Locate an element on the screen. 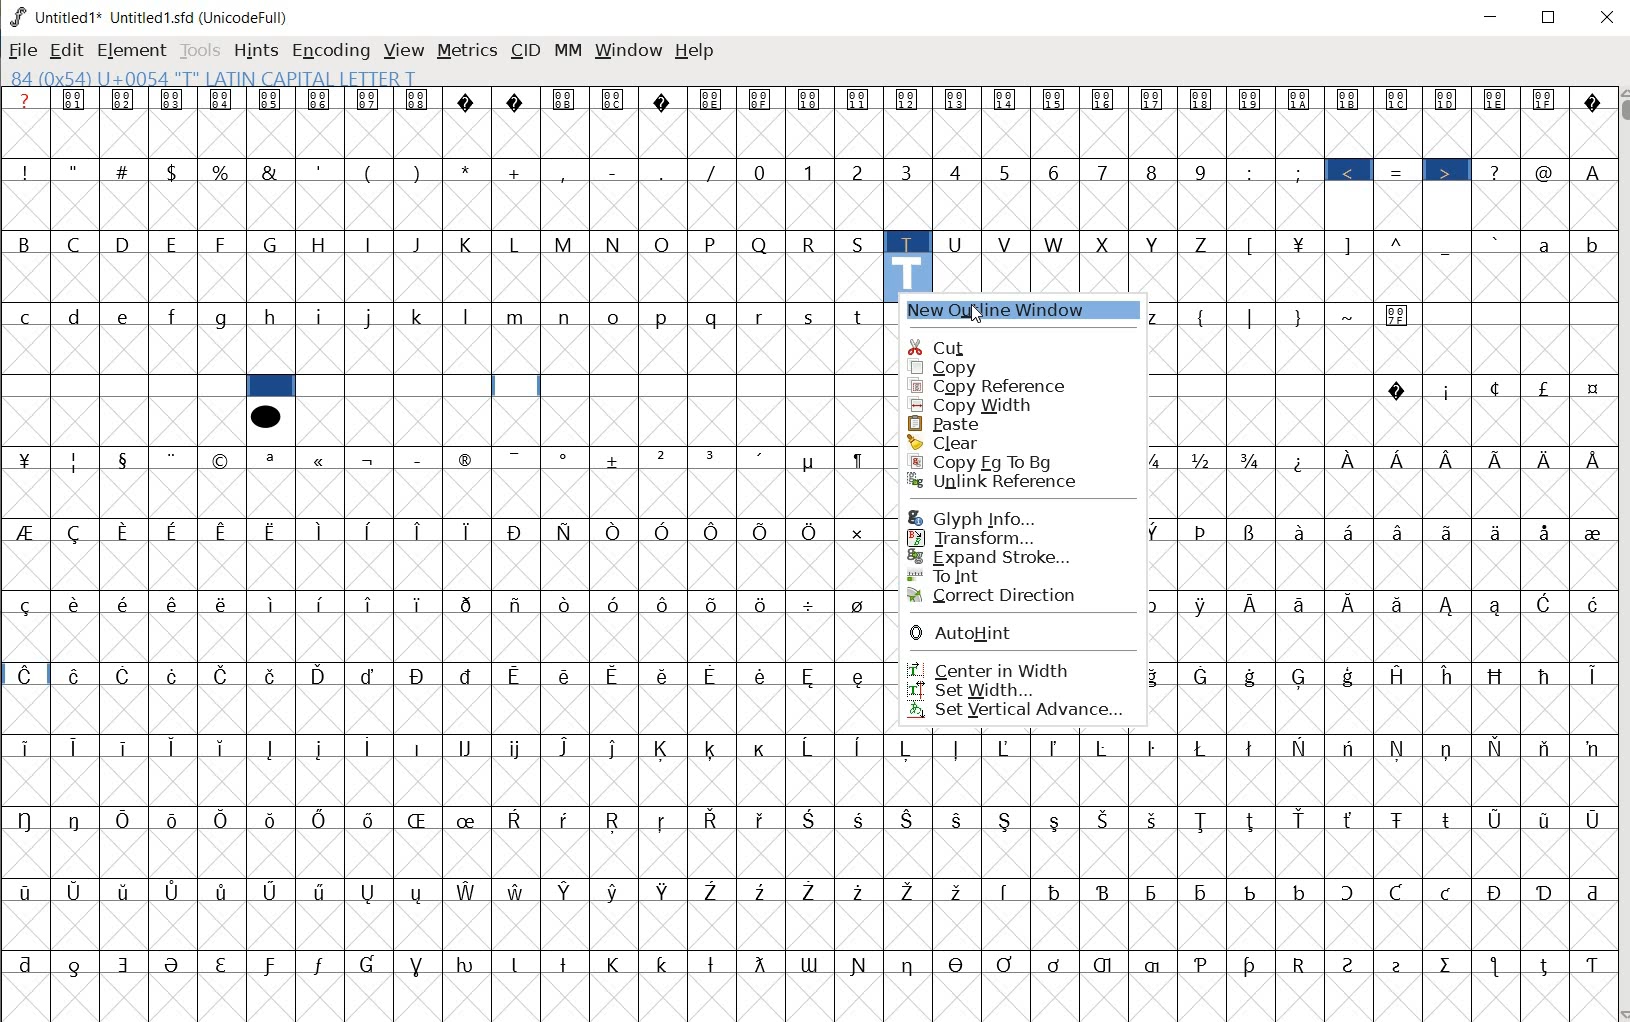  Symbol is located at coordinates (713, 675).